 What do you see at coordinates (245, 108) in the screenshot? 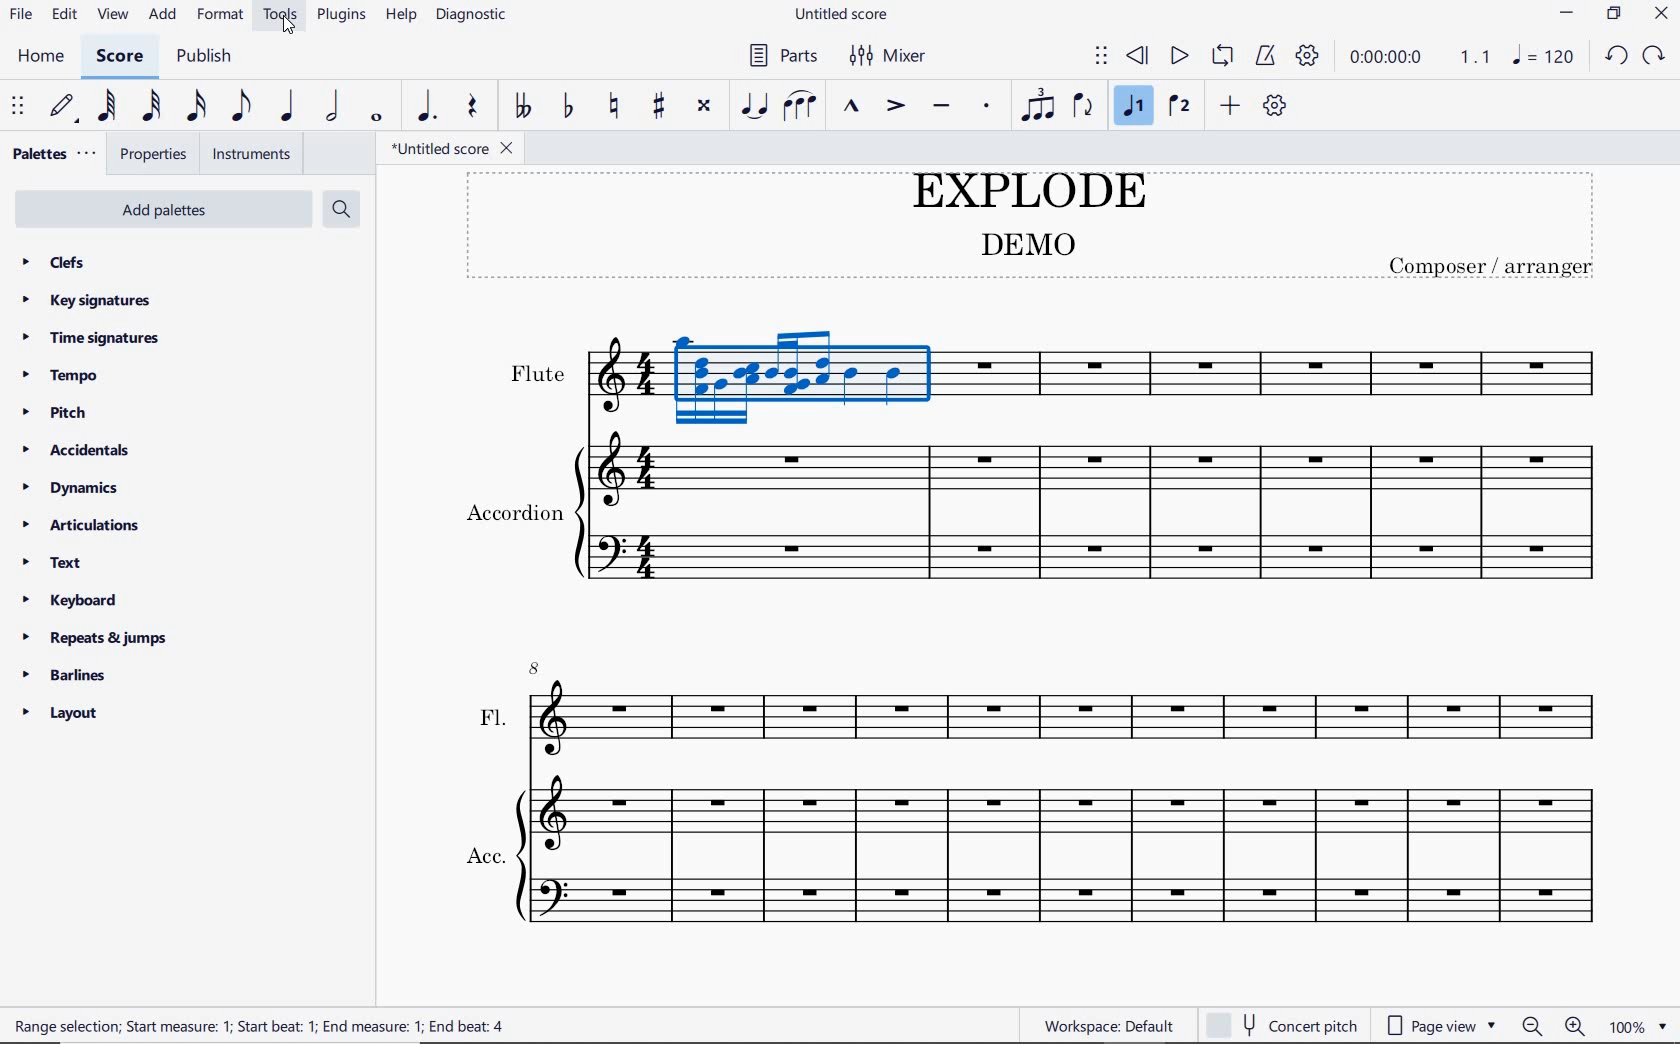
I see `eighth note` at bounding box center [245, 108].